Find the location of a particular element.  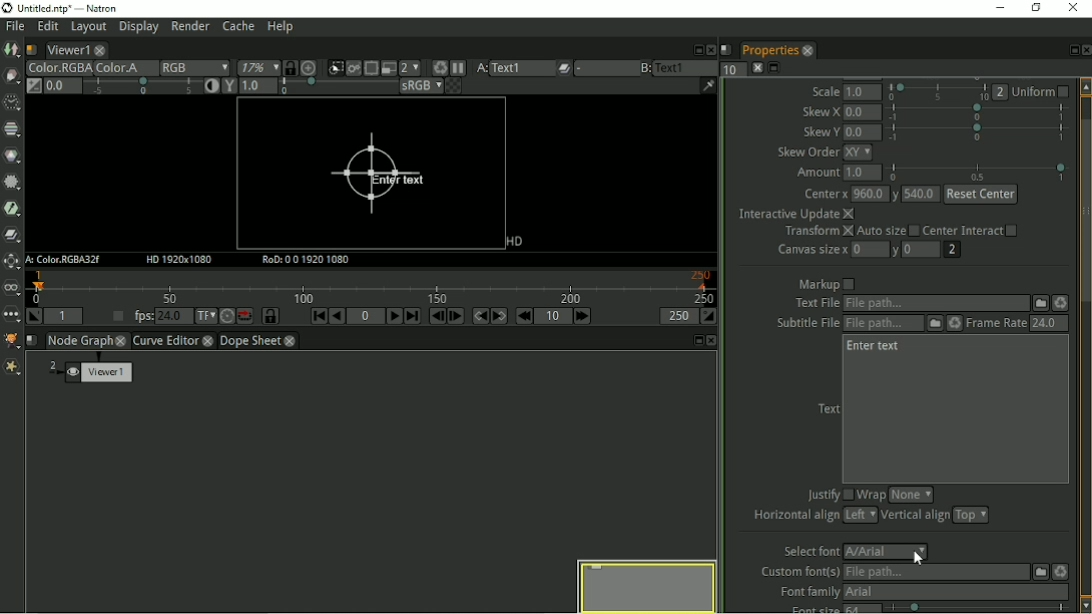

Play backward is located at coordinates (337, 316).